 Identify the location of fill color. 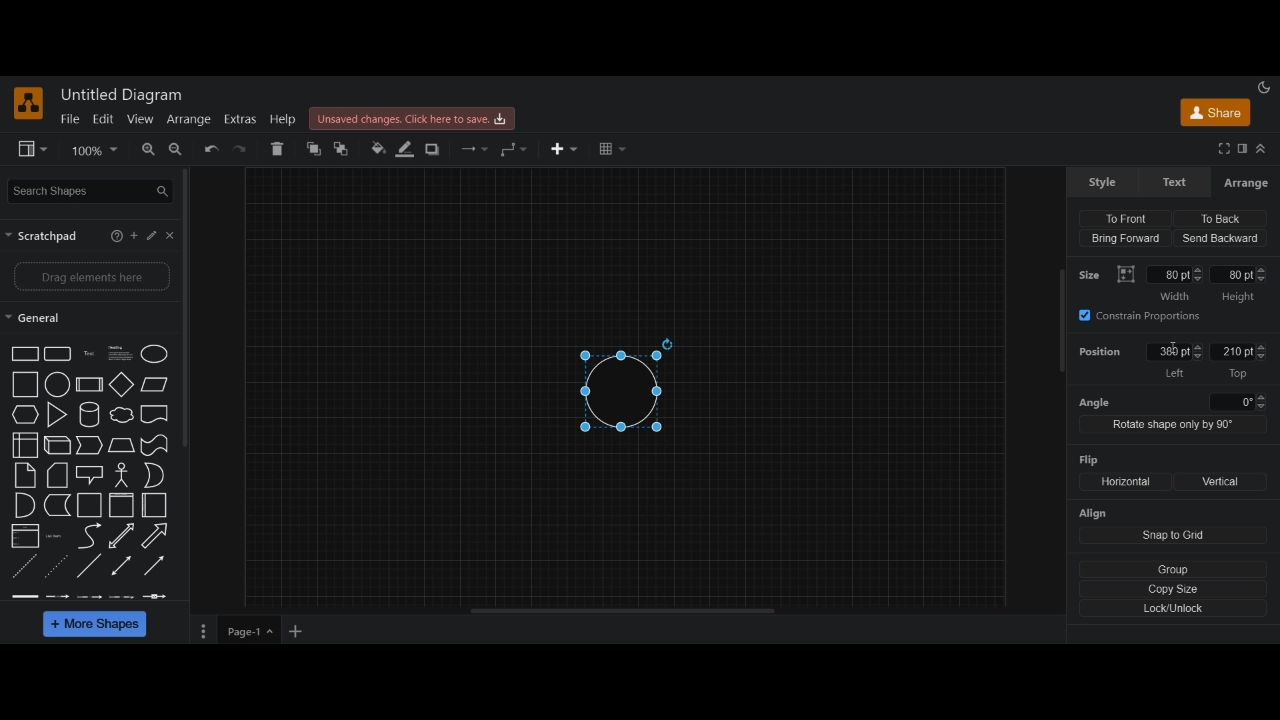
(376, 149).